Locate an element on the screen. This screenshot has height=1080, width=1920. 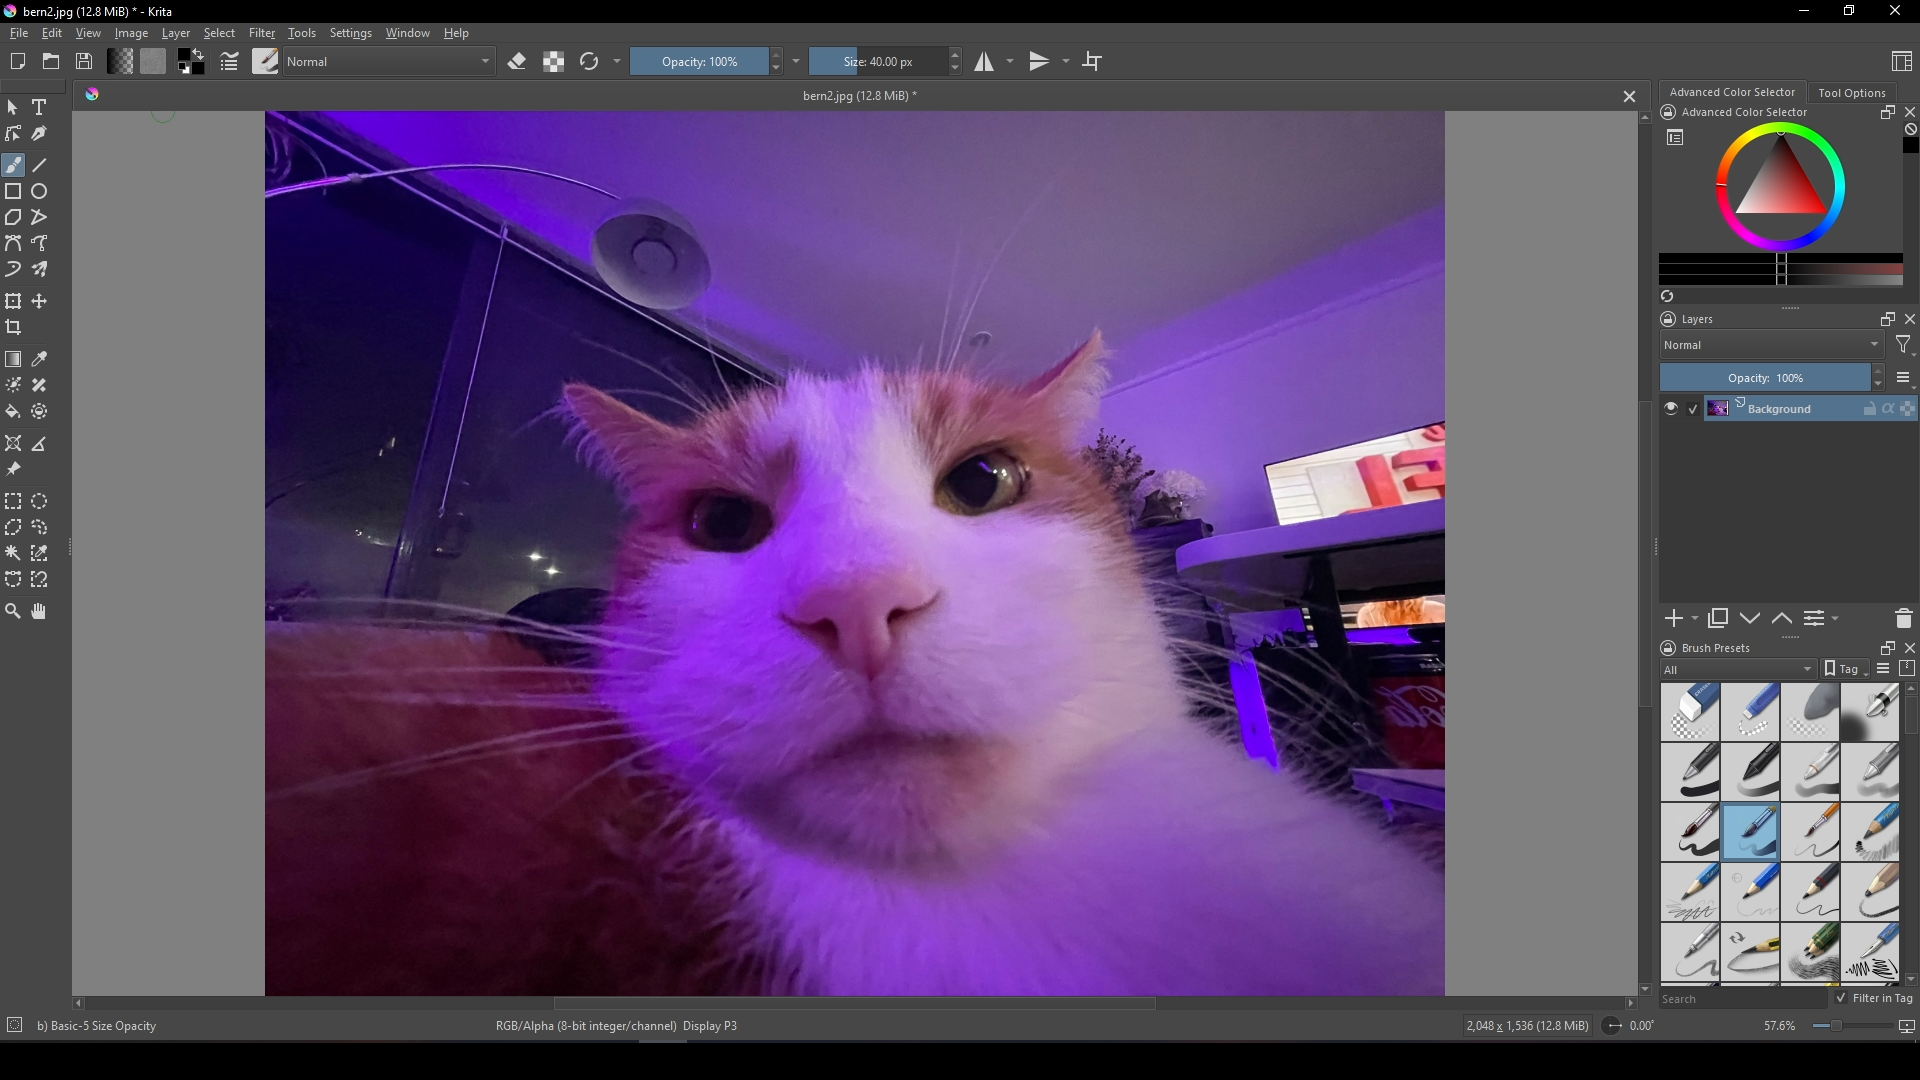
Horizontal mirror tool is located at coordinates (992, 61).